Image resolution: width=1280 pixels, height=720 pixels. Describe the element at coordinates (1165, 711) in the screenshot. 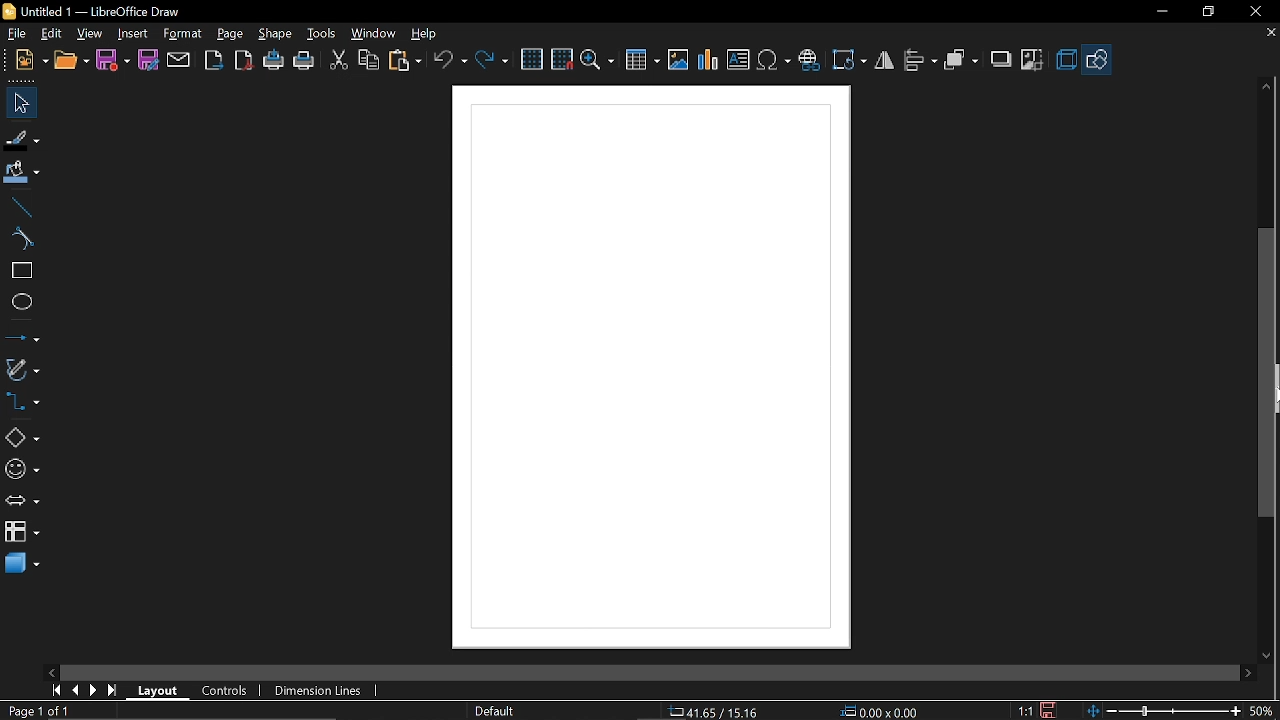

I see `change zoom` at that location.